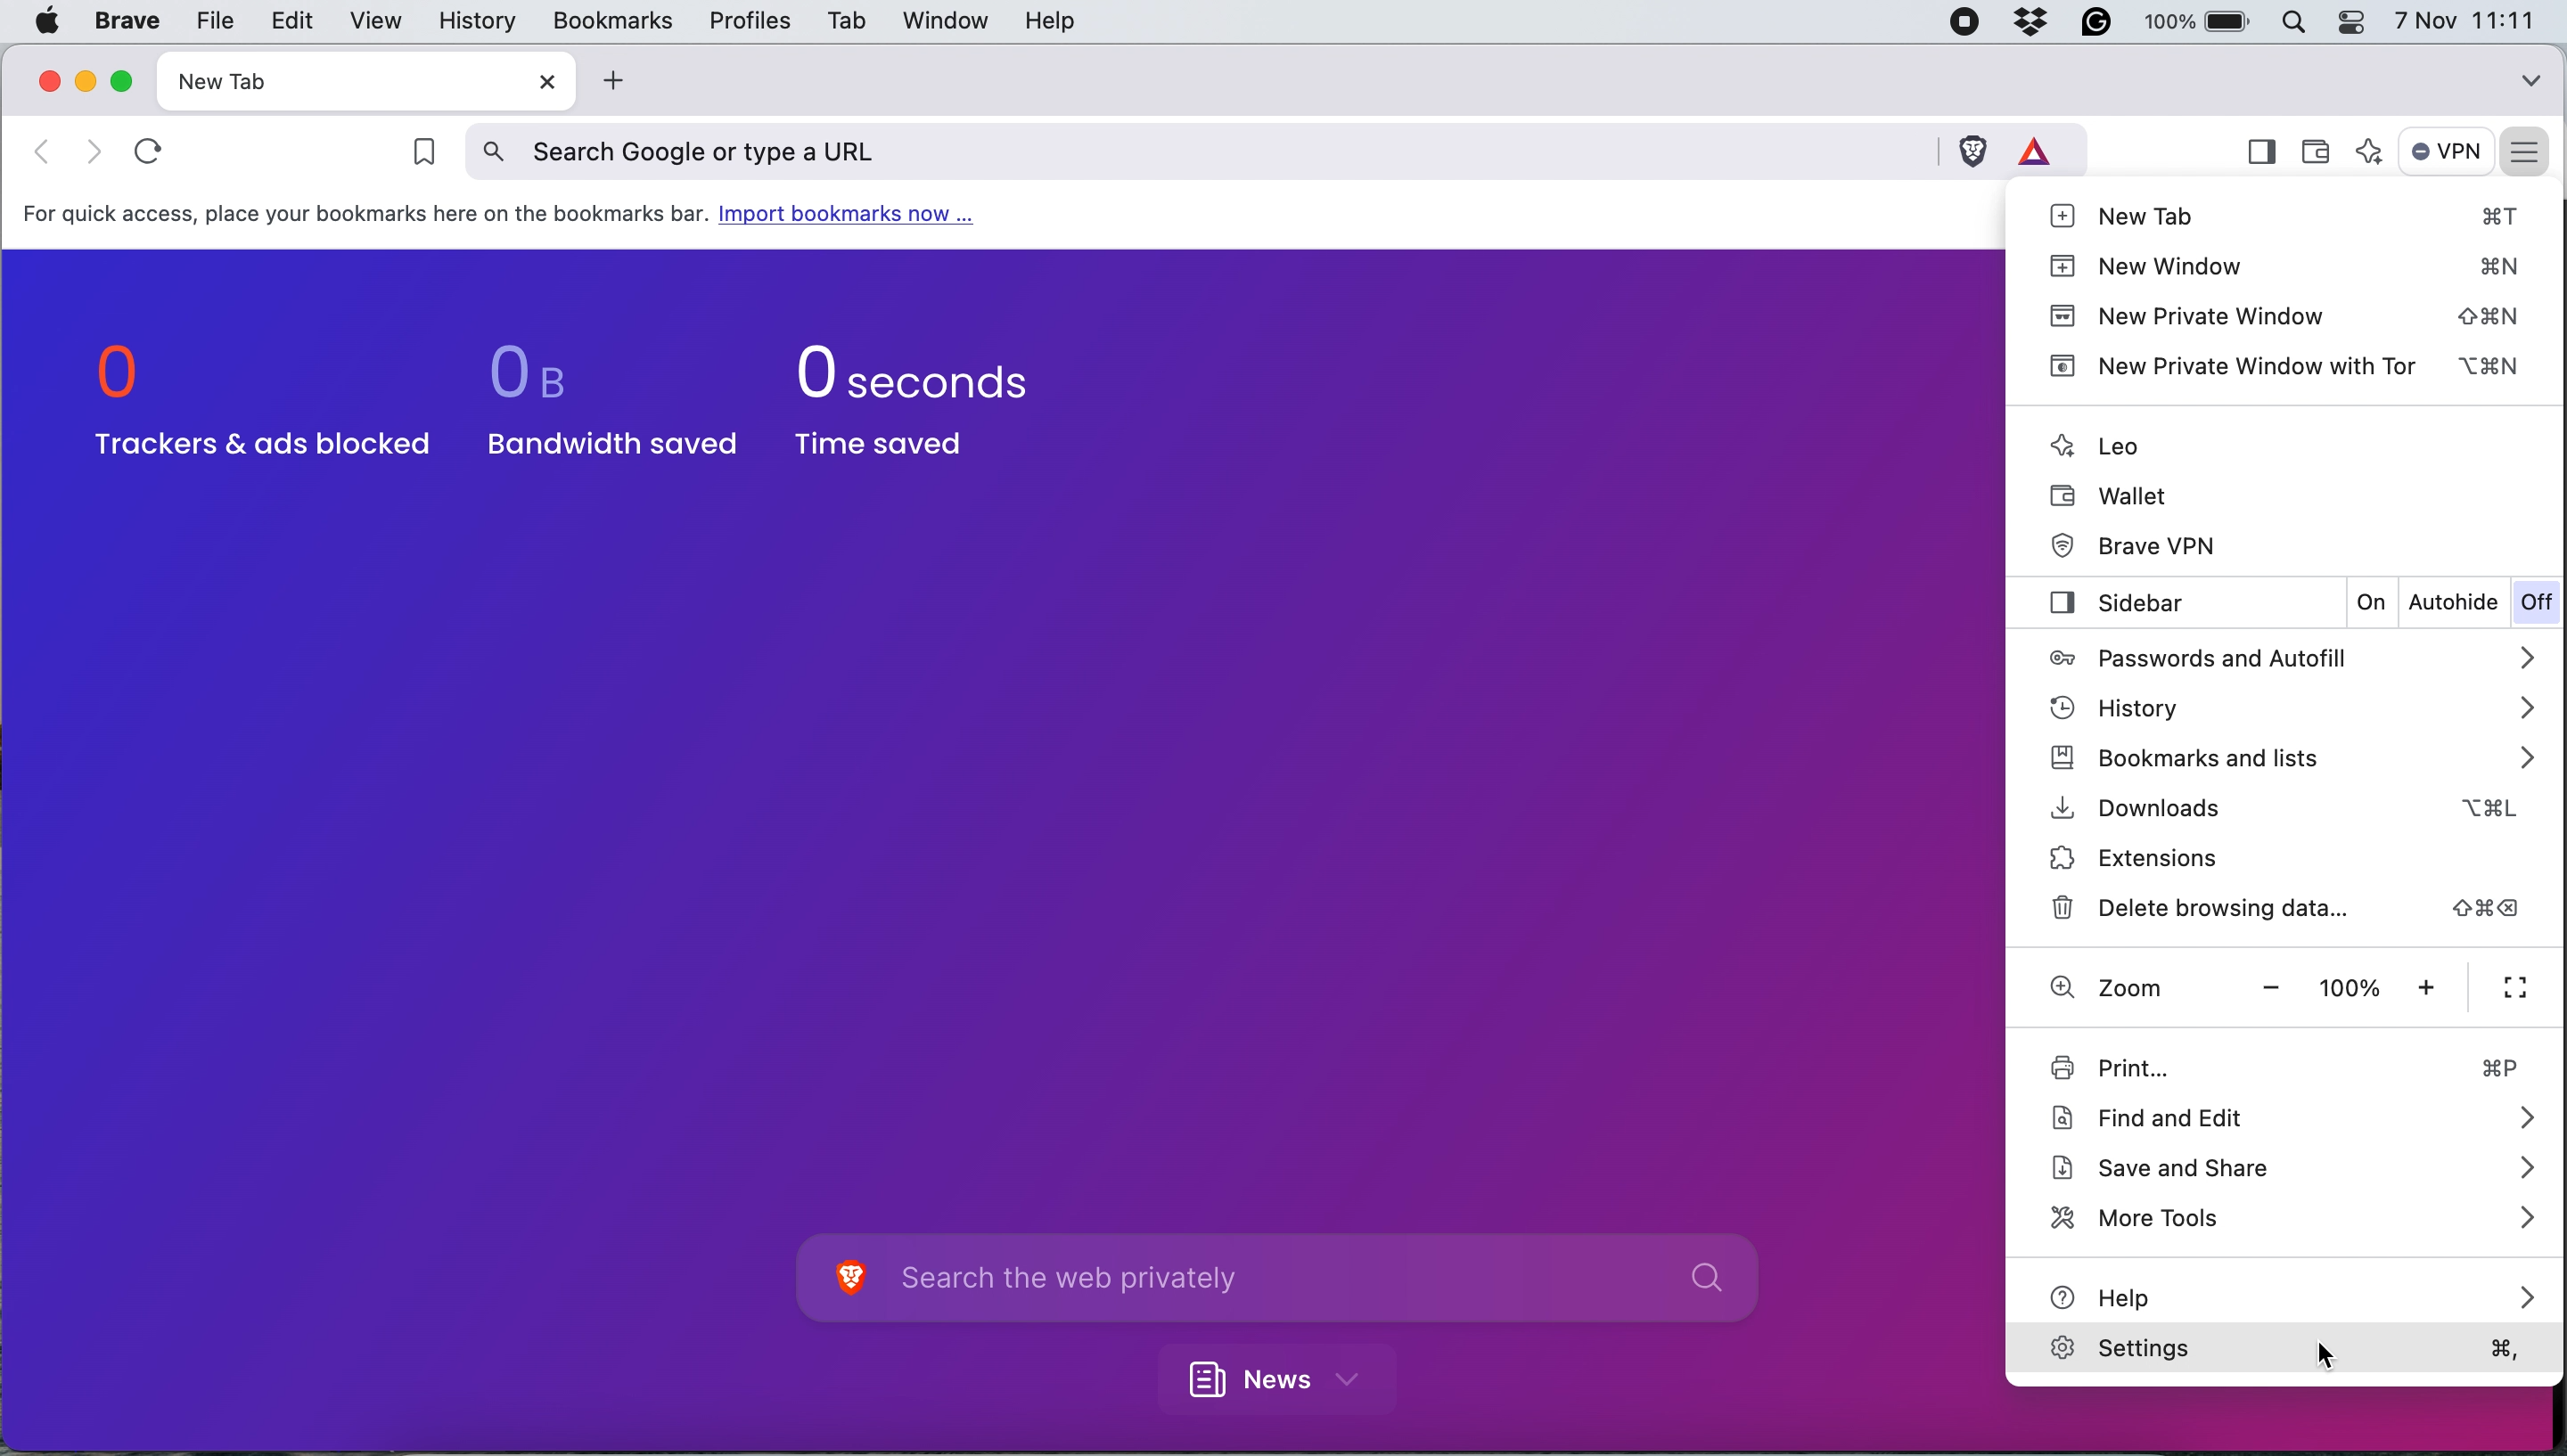 The width and height of the screenshot is (2567, 1456). I want to click on battery, so click(2202, 21).